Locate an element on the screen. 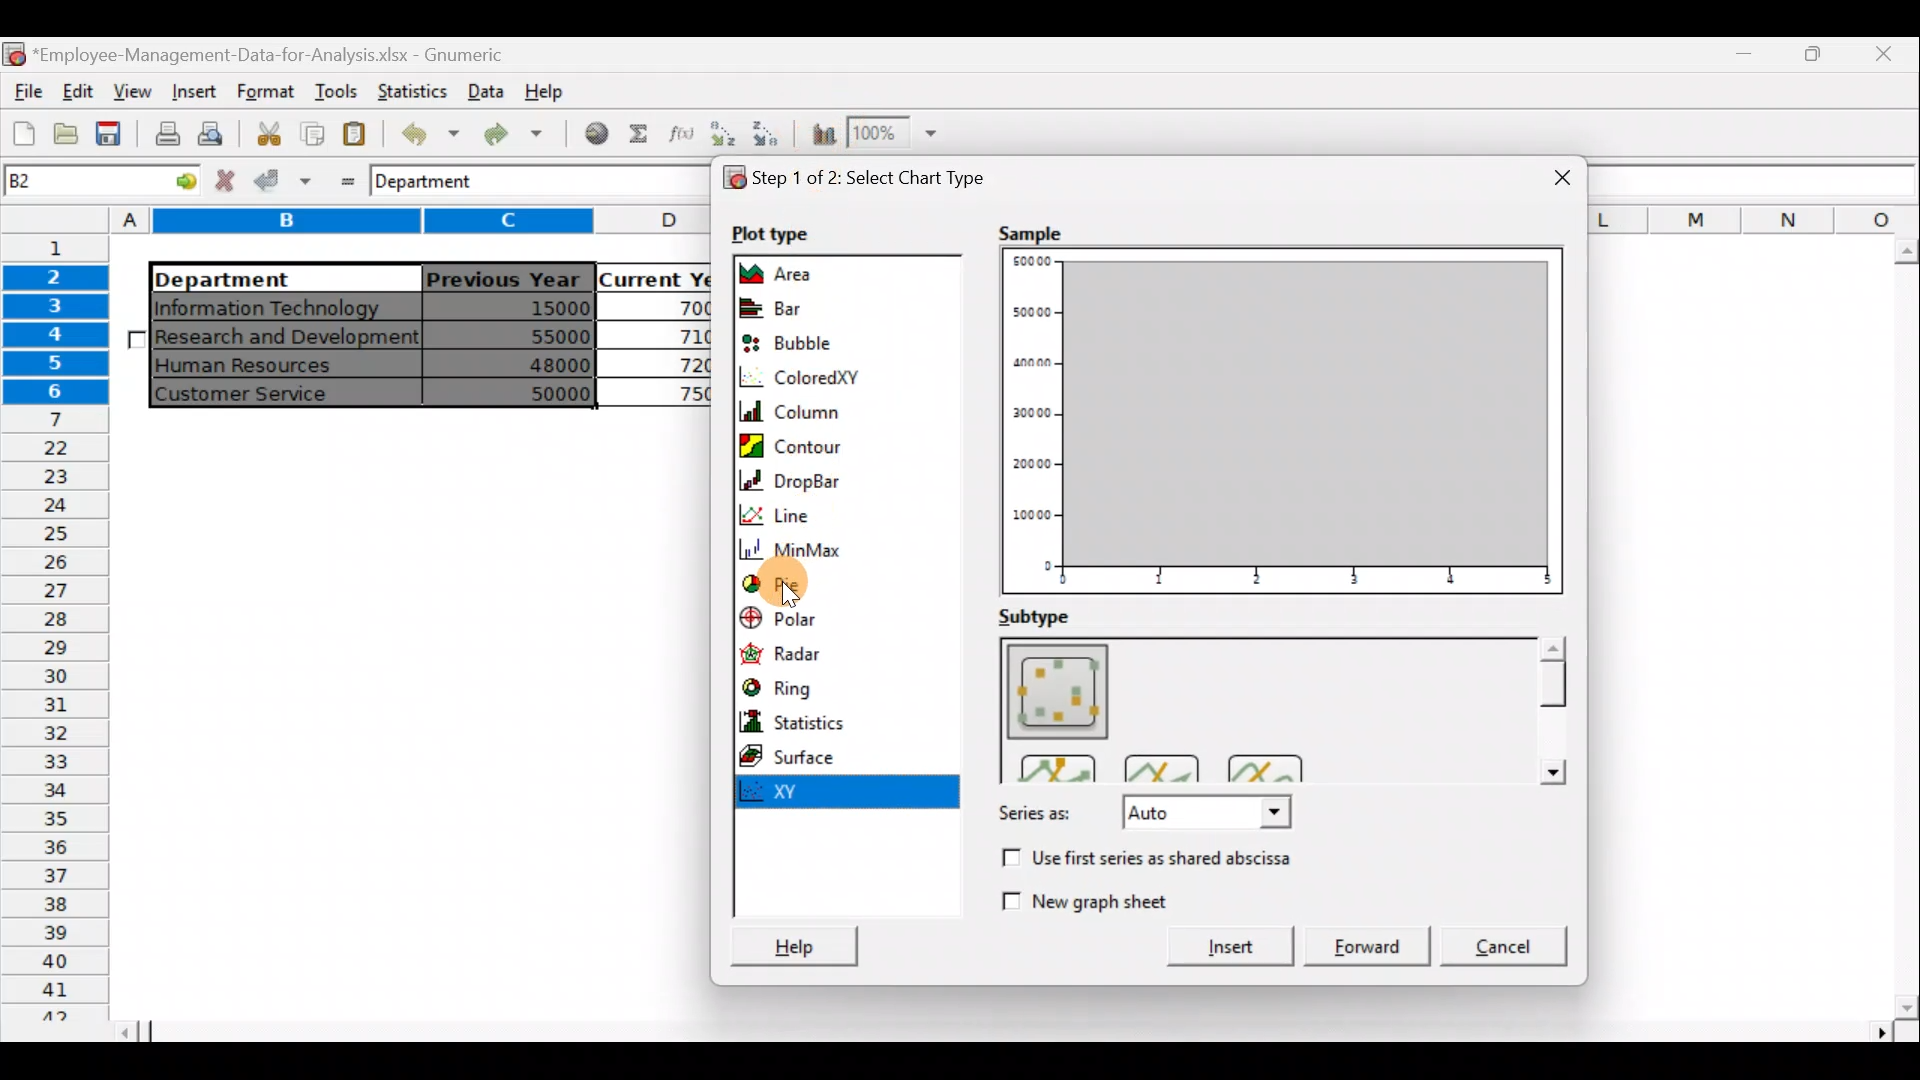 The image size is (1920, 1080). Bar is located at coordinates (812, 307).